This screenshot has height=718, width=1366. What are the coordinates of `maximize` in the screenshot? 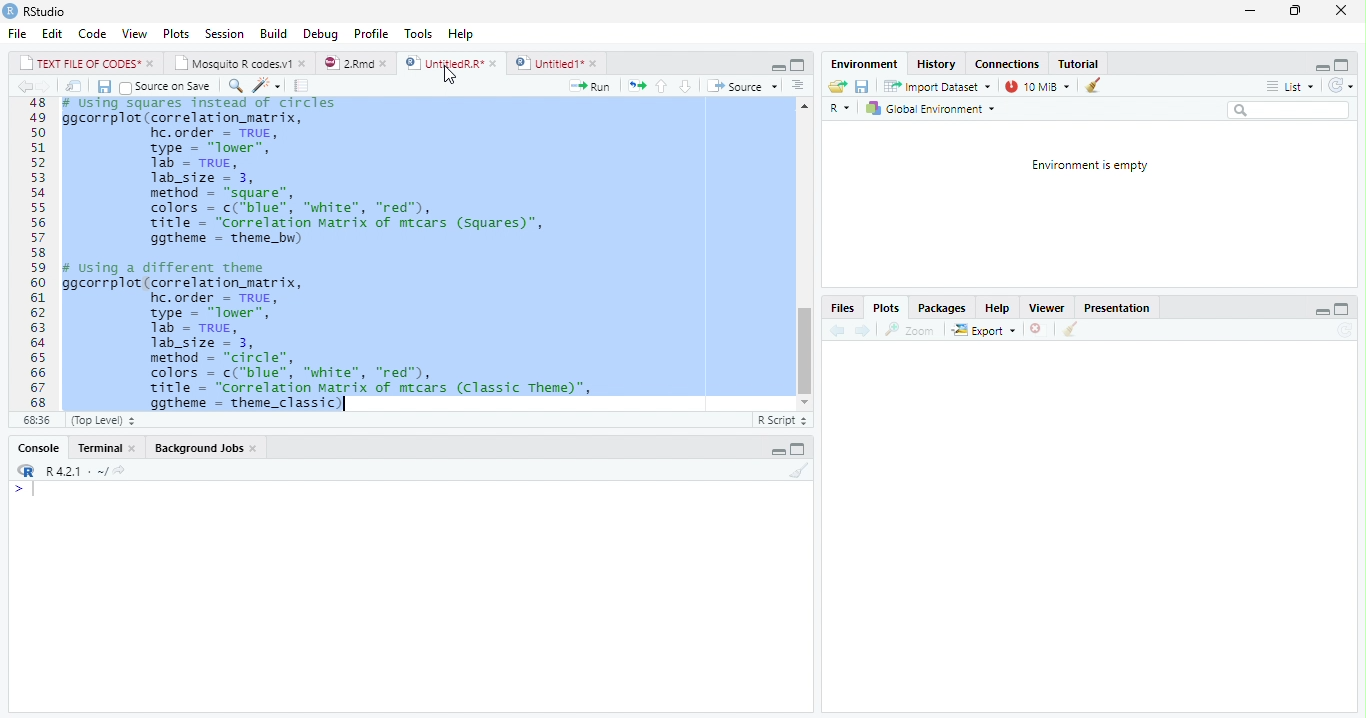 It's located at (1295, 13).